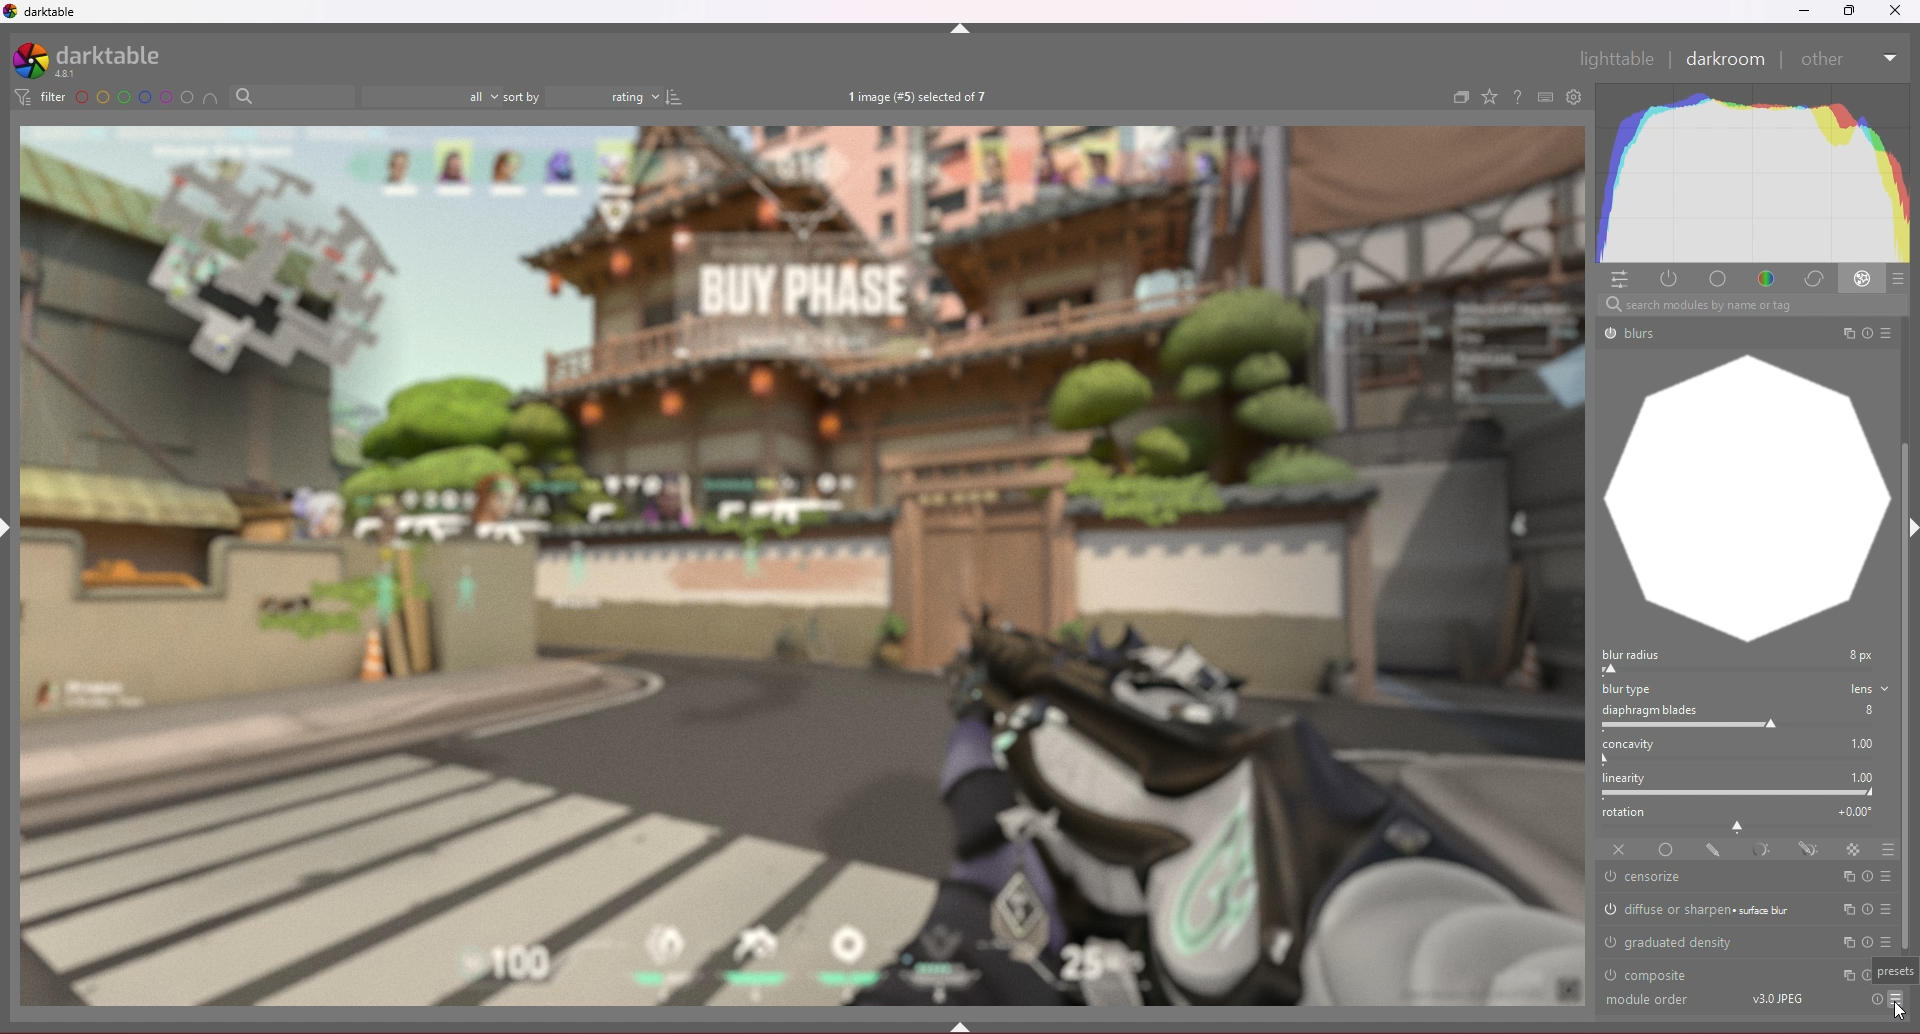  I want to click on darkroom, so click(1726, 59).